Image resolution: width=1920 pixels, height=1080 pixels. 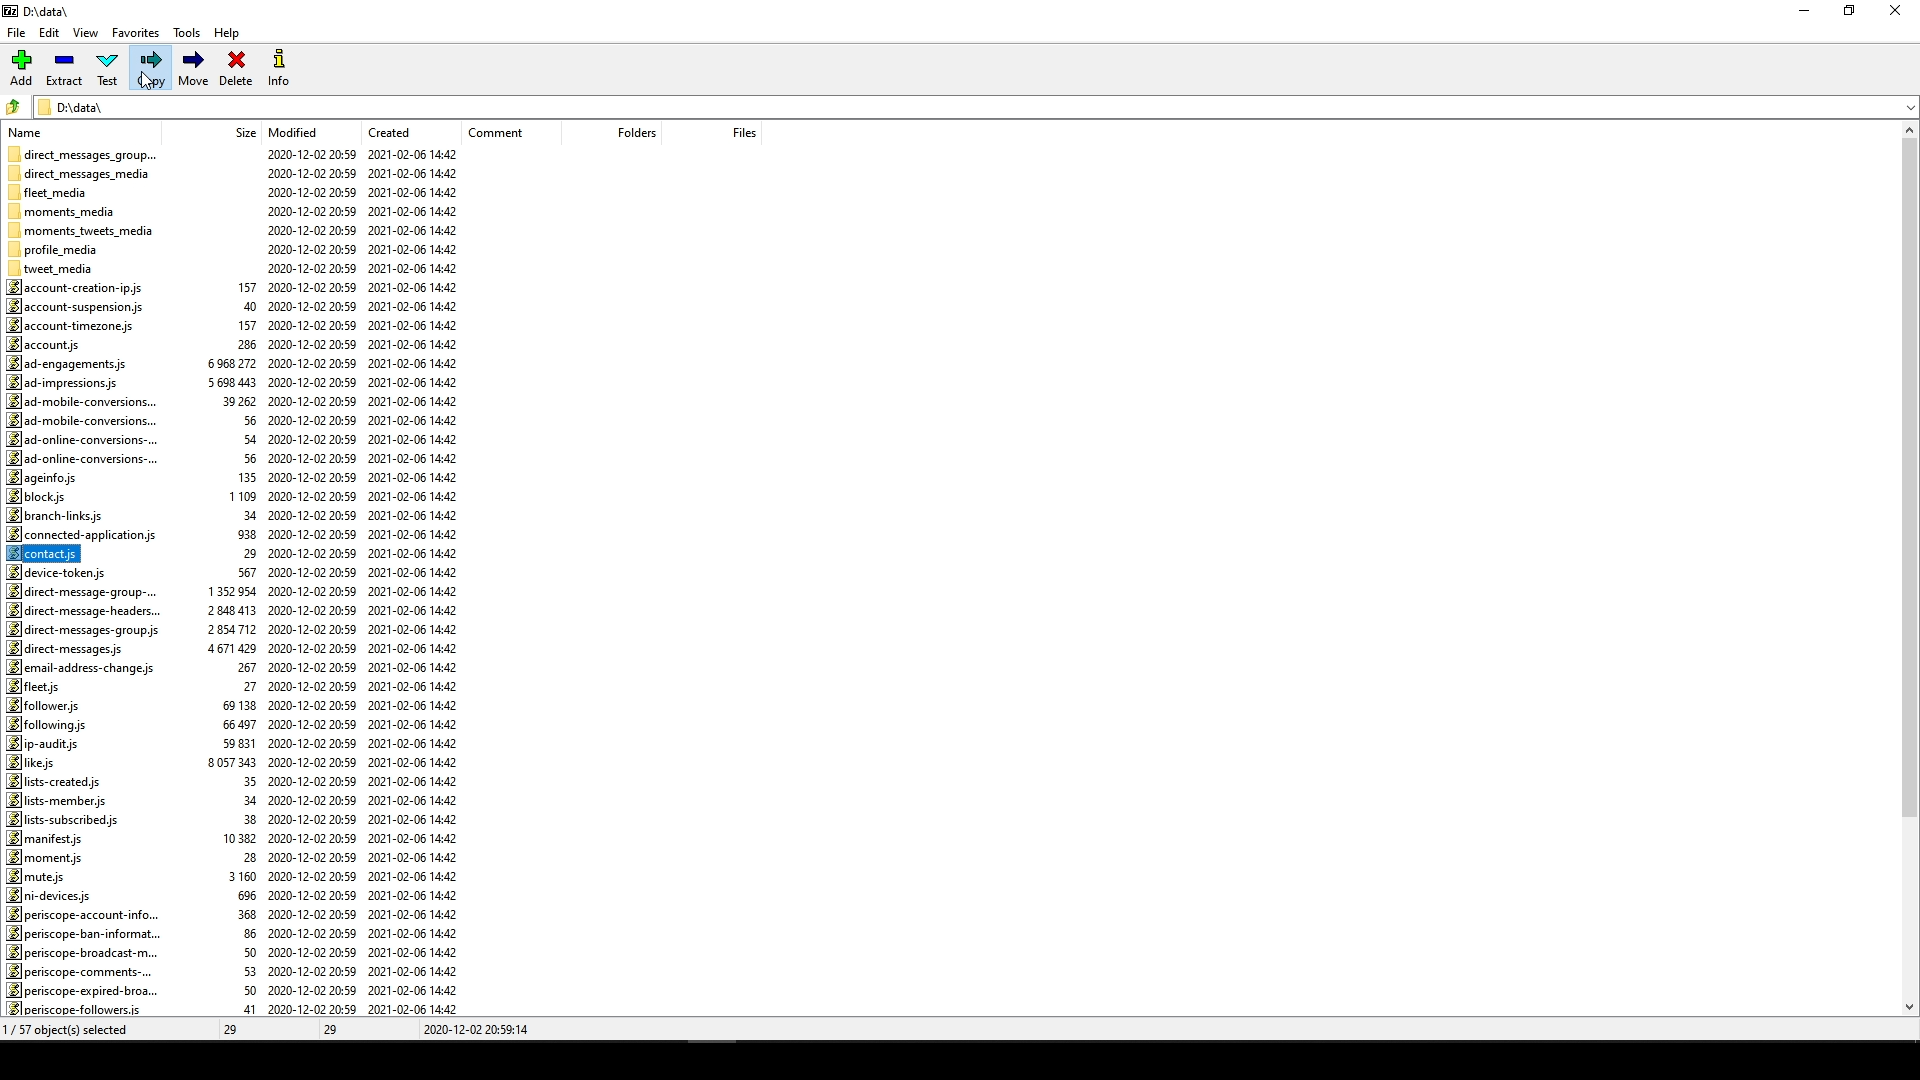 I want to click on periscope-followers.js, so click(x=77, y=1009).